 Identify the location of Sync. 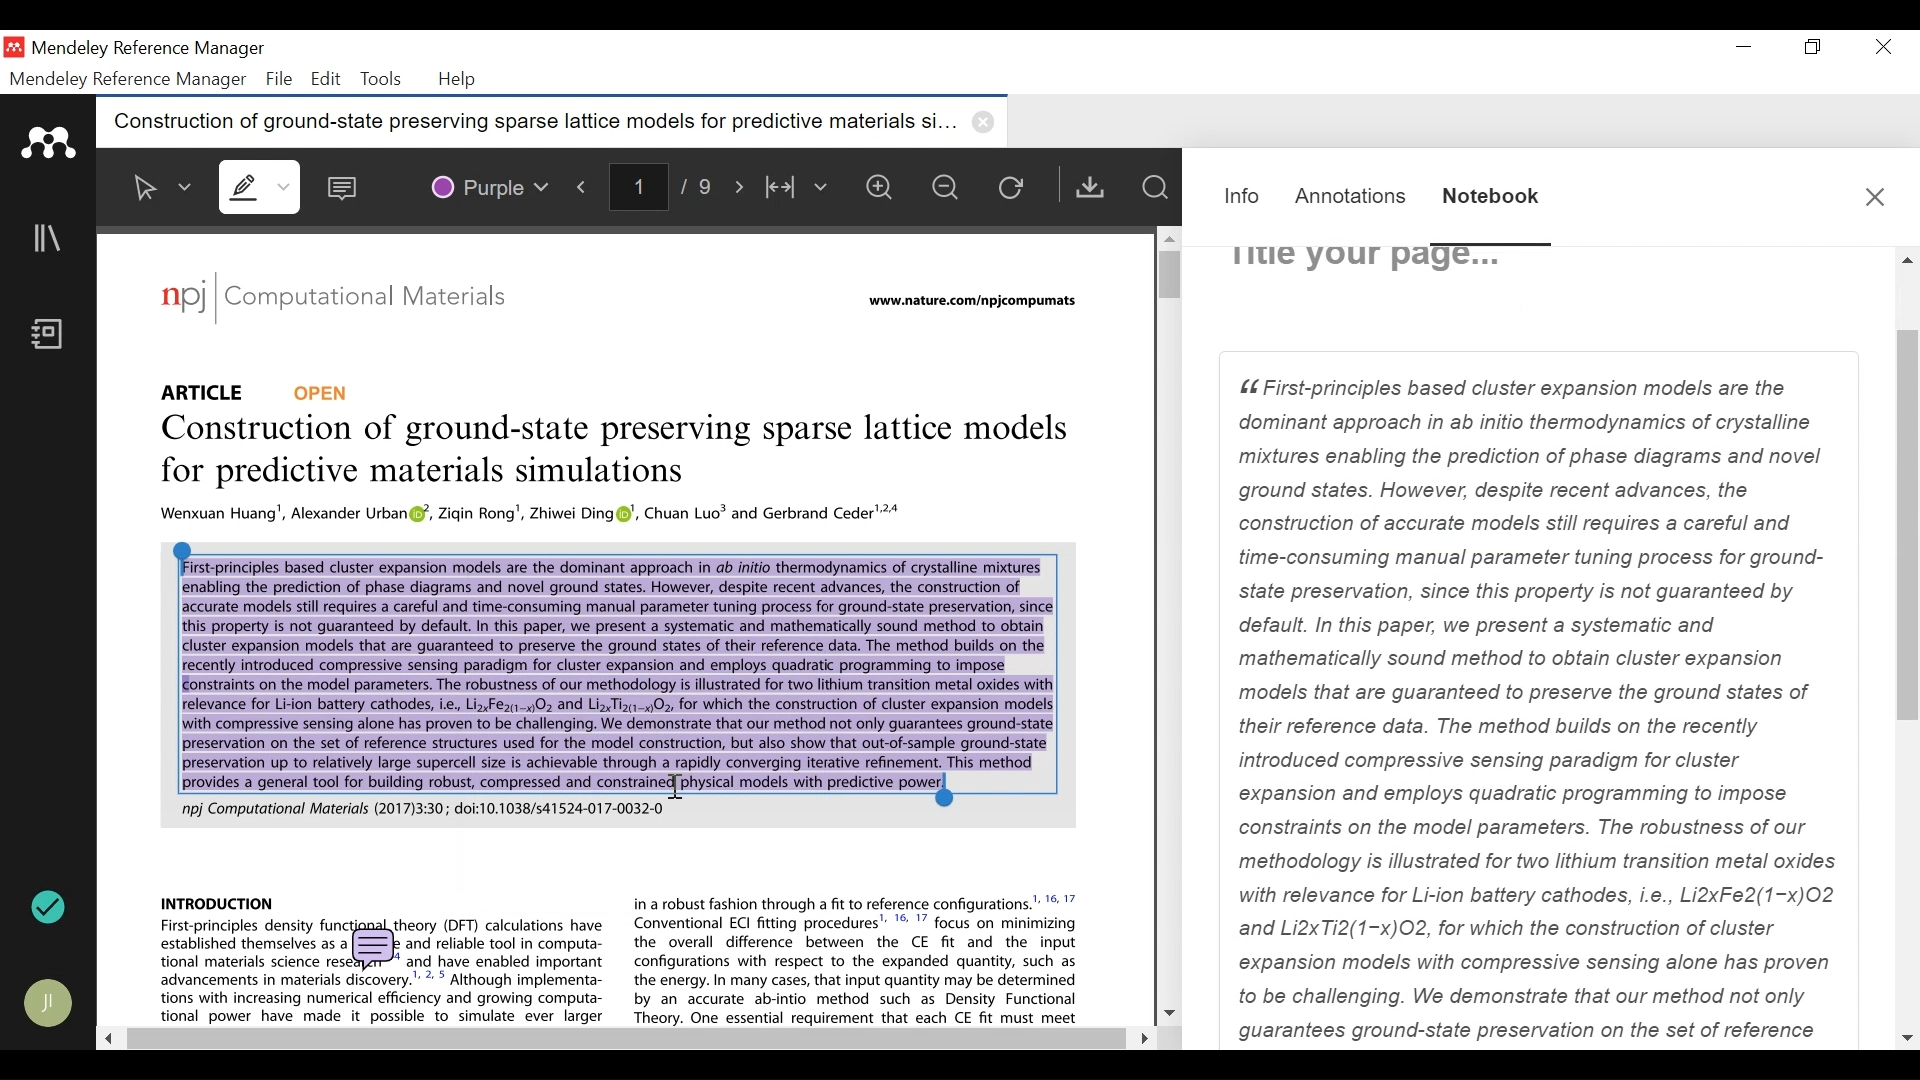
(50, 907).